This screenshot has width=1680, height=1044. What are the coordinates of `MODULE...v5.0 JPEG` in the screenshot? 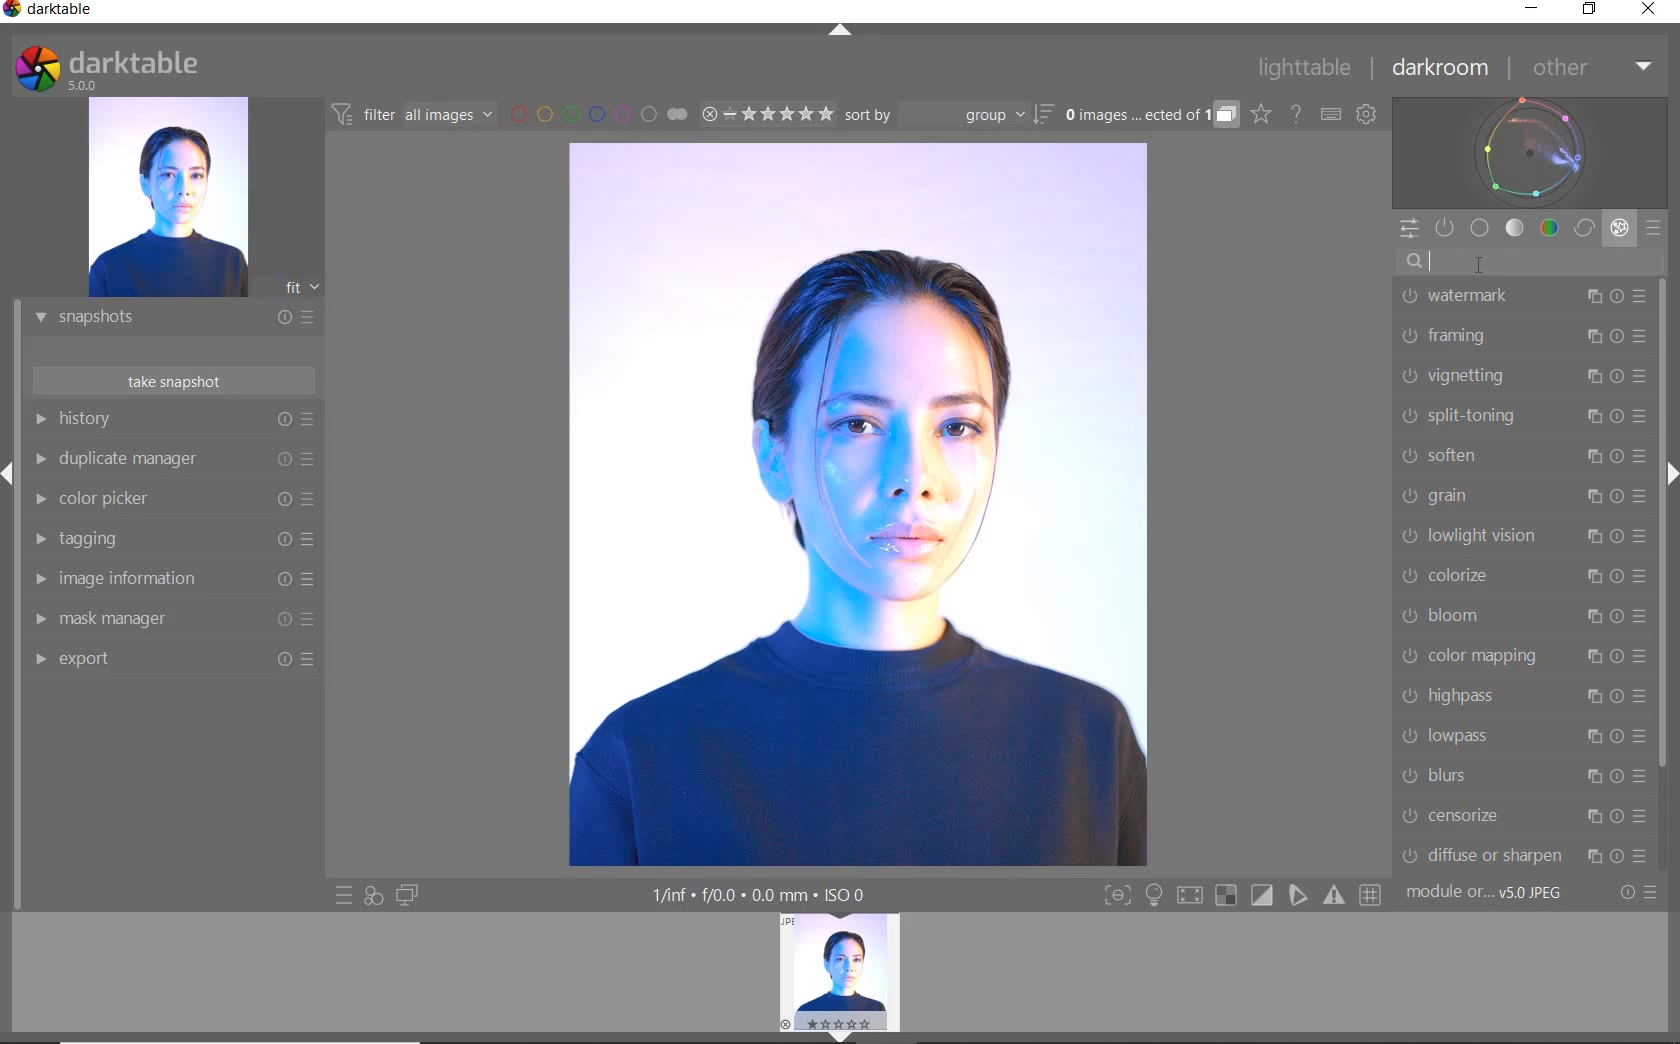 It's located at (1499, 893).